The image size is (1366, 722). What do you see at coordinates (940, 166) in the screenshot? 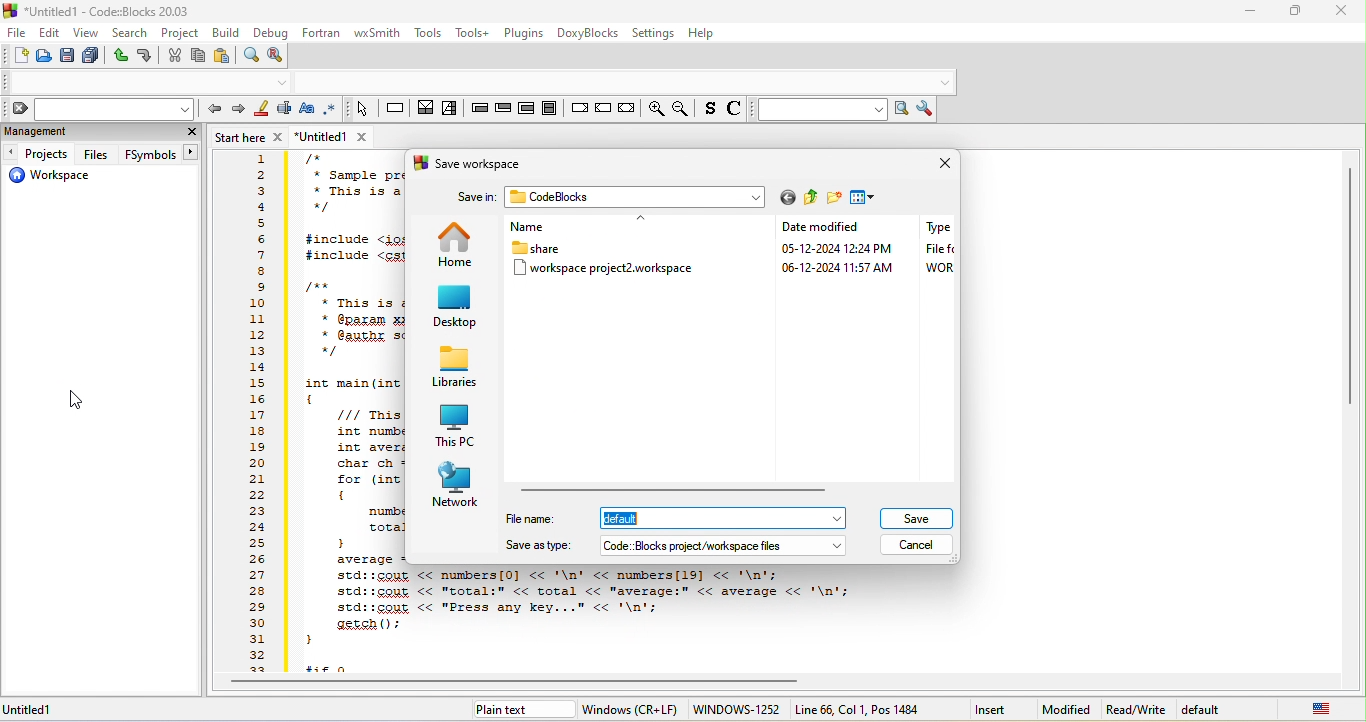
I see `close` at bounding box center [940, 166].